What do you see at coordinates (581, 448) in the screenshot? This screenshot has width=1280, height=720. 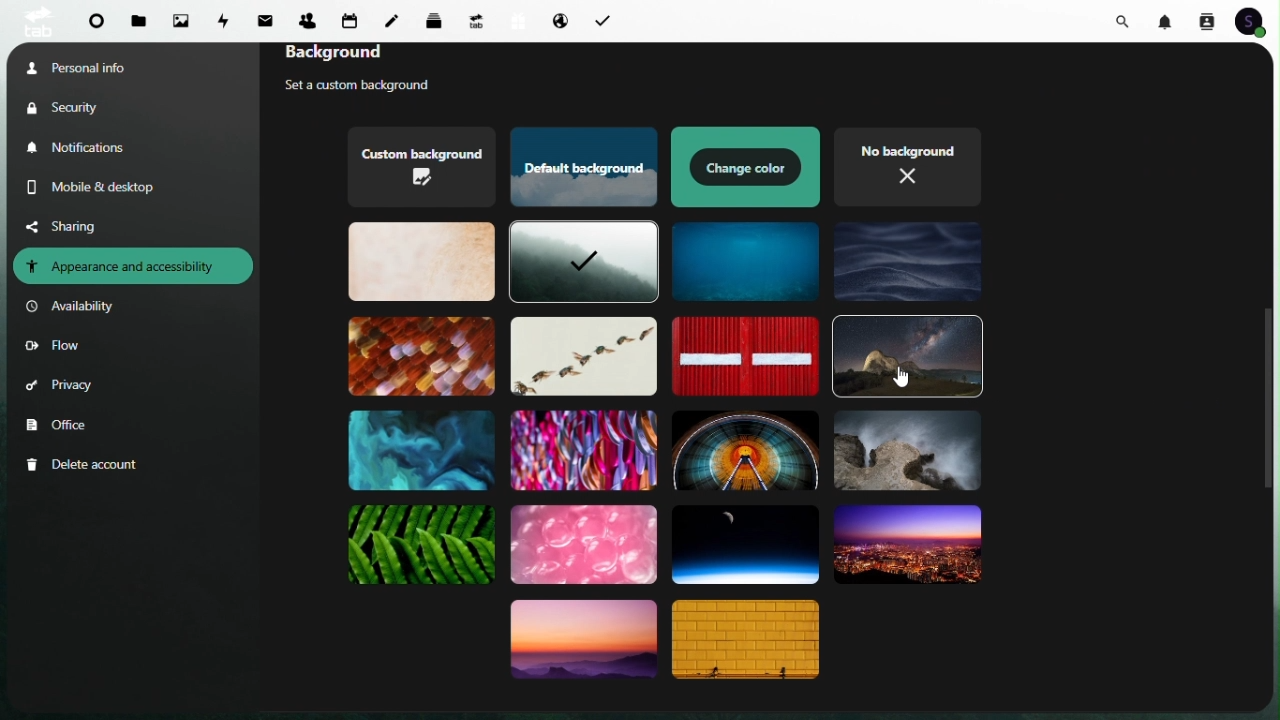 I see `Themes` at bounding box center [581, 448].